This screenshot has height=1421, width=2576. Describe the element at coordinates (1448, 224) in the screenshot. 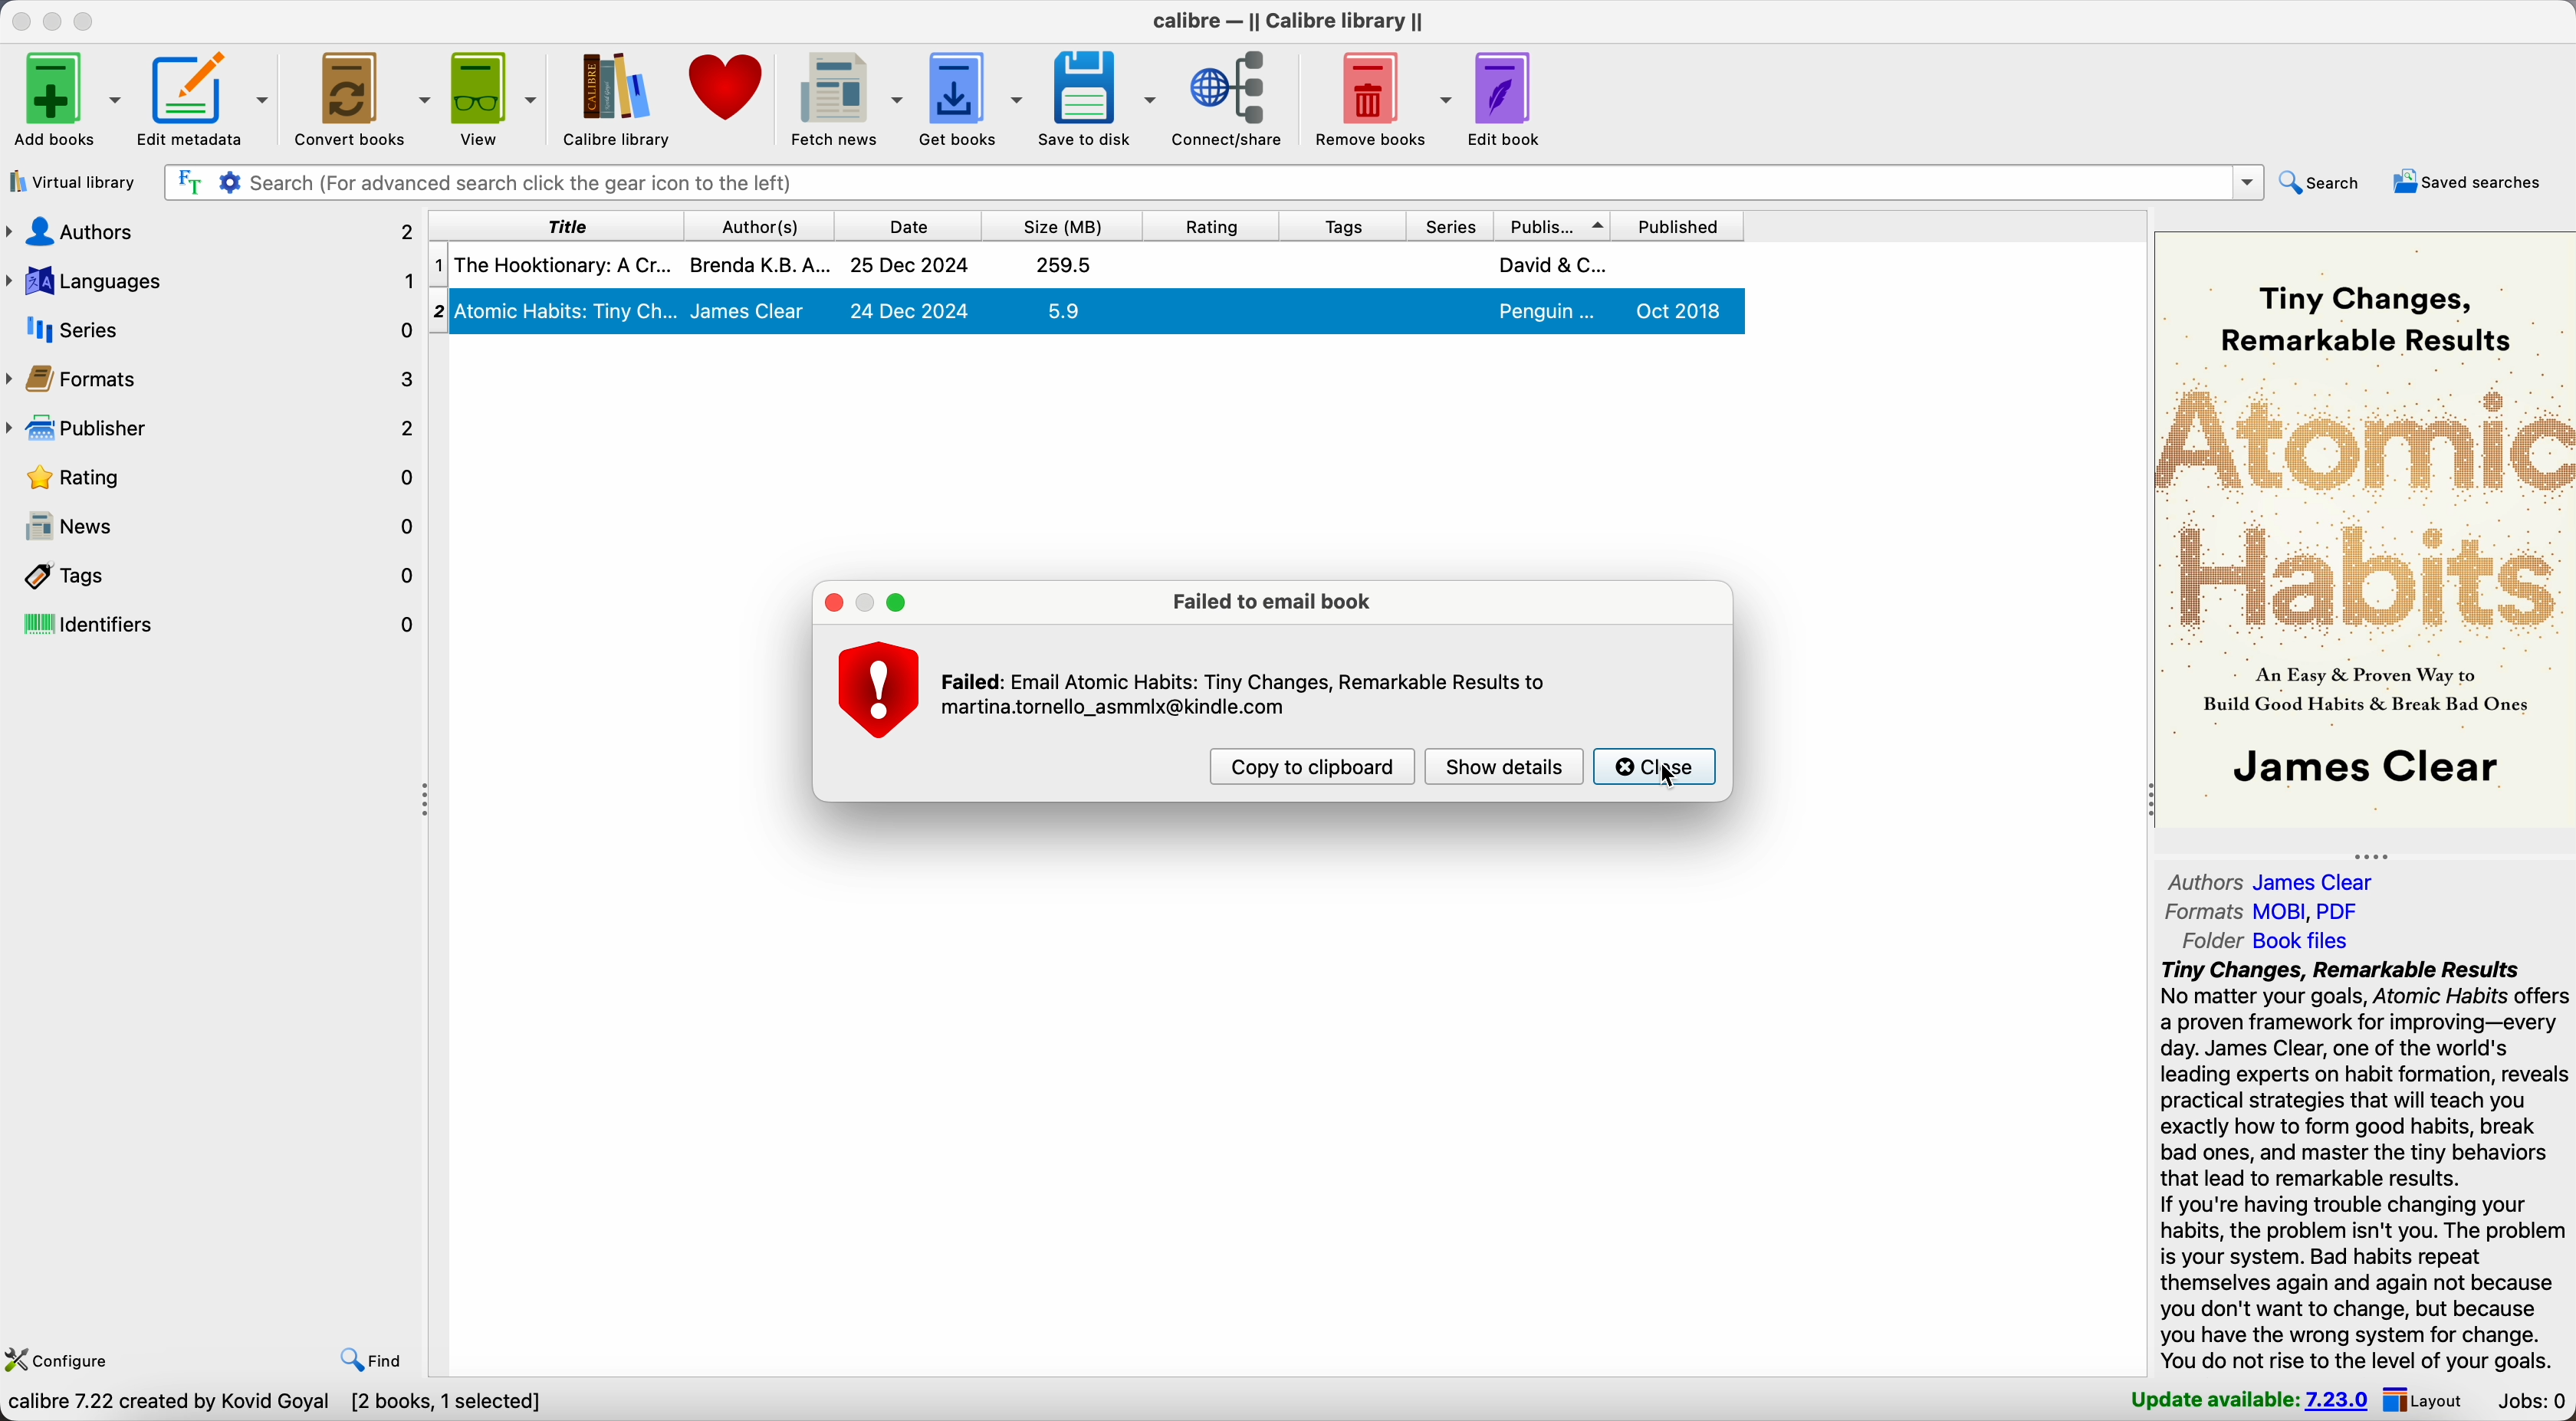

I see `series` at that location.